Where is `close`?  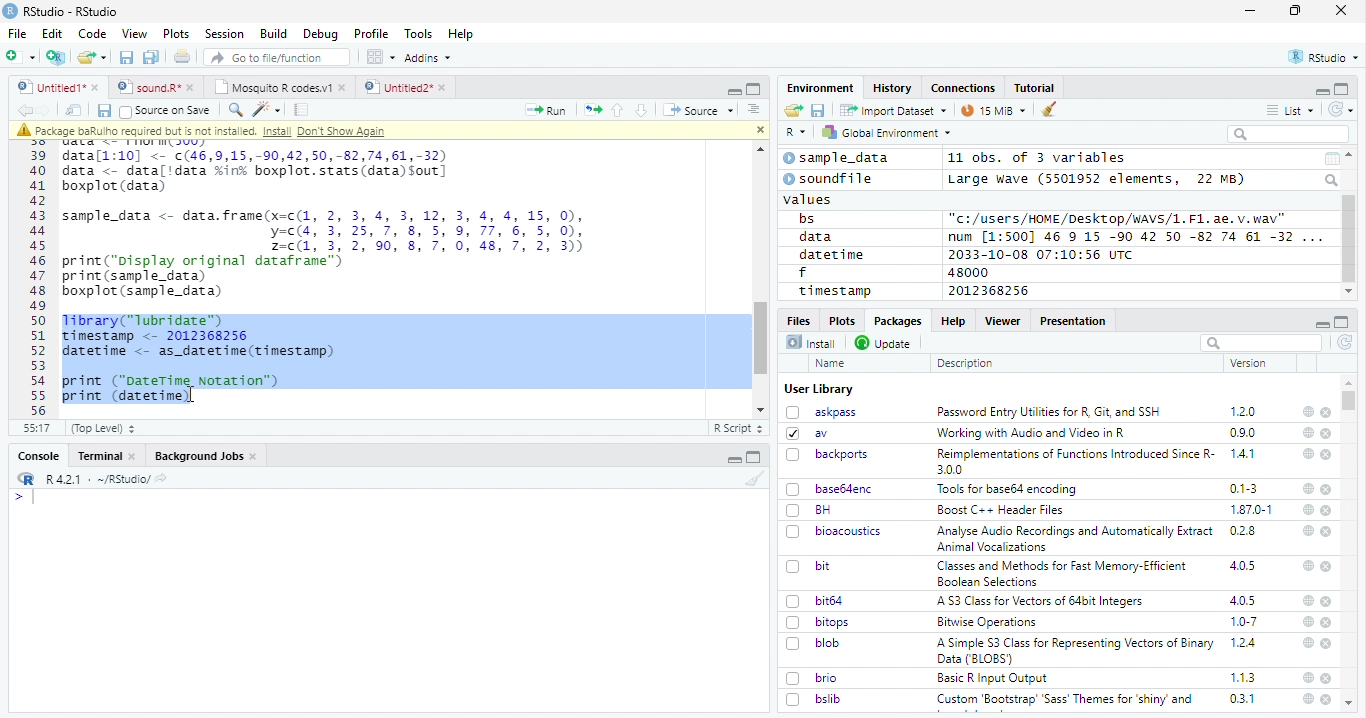
close is located at coordinates (1328, 644).